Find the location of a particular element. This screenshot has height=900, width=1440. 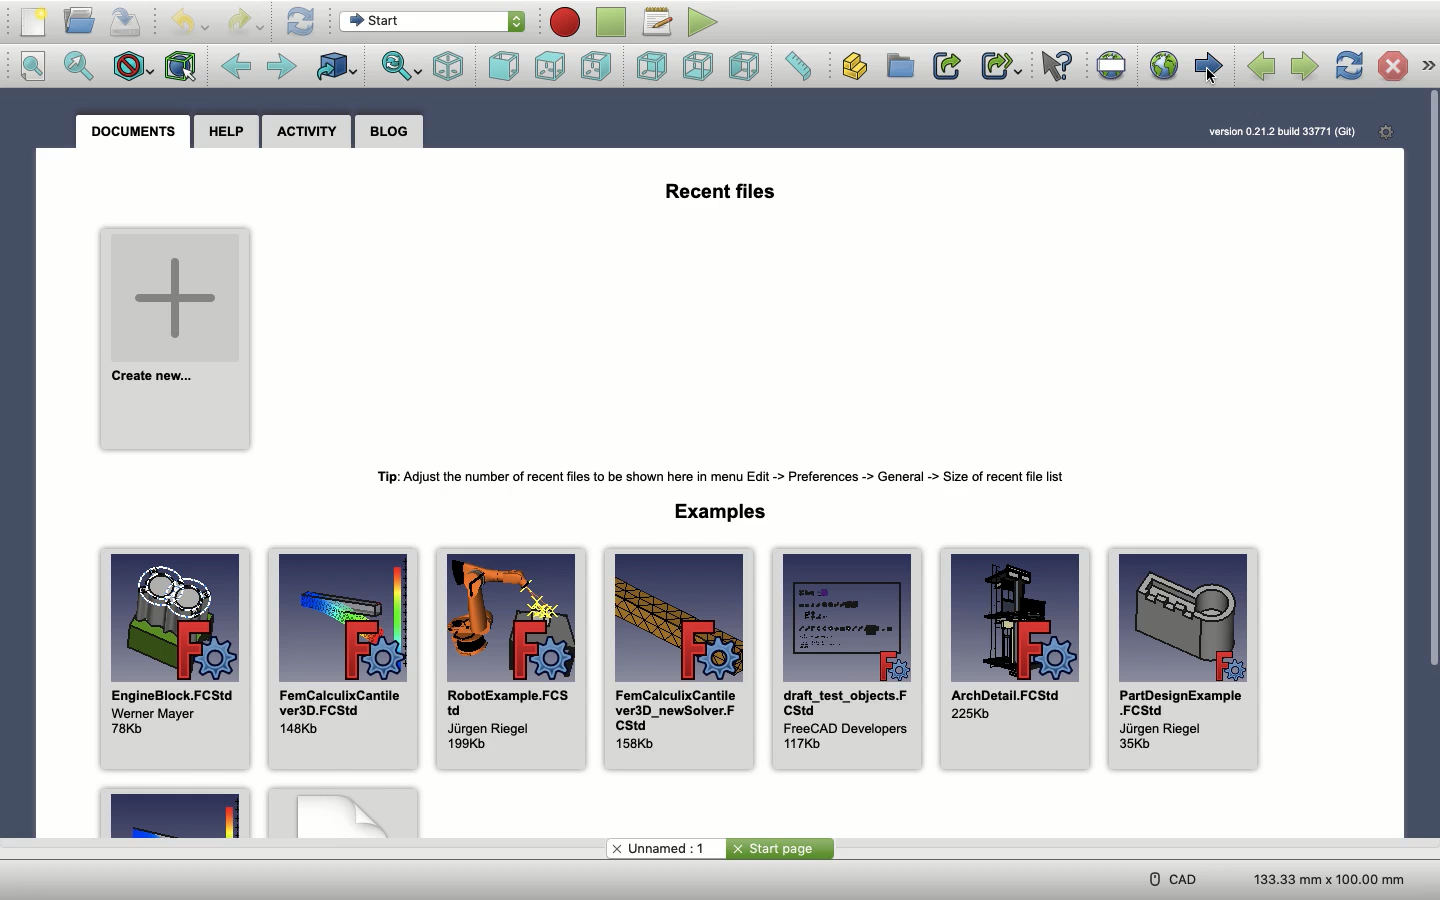

Version is located at coordinates (1283, 131).